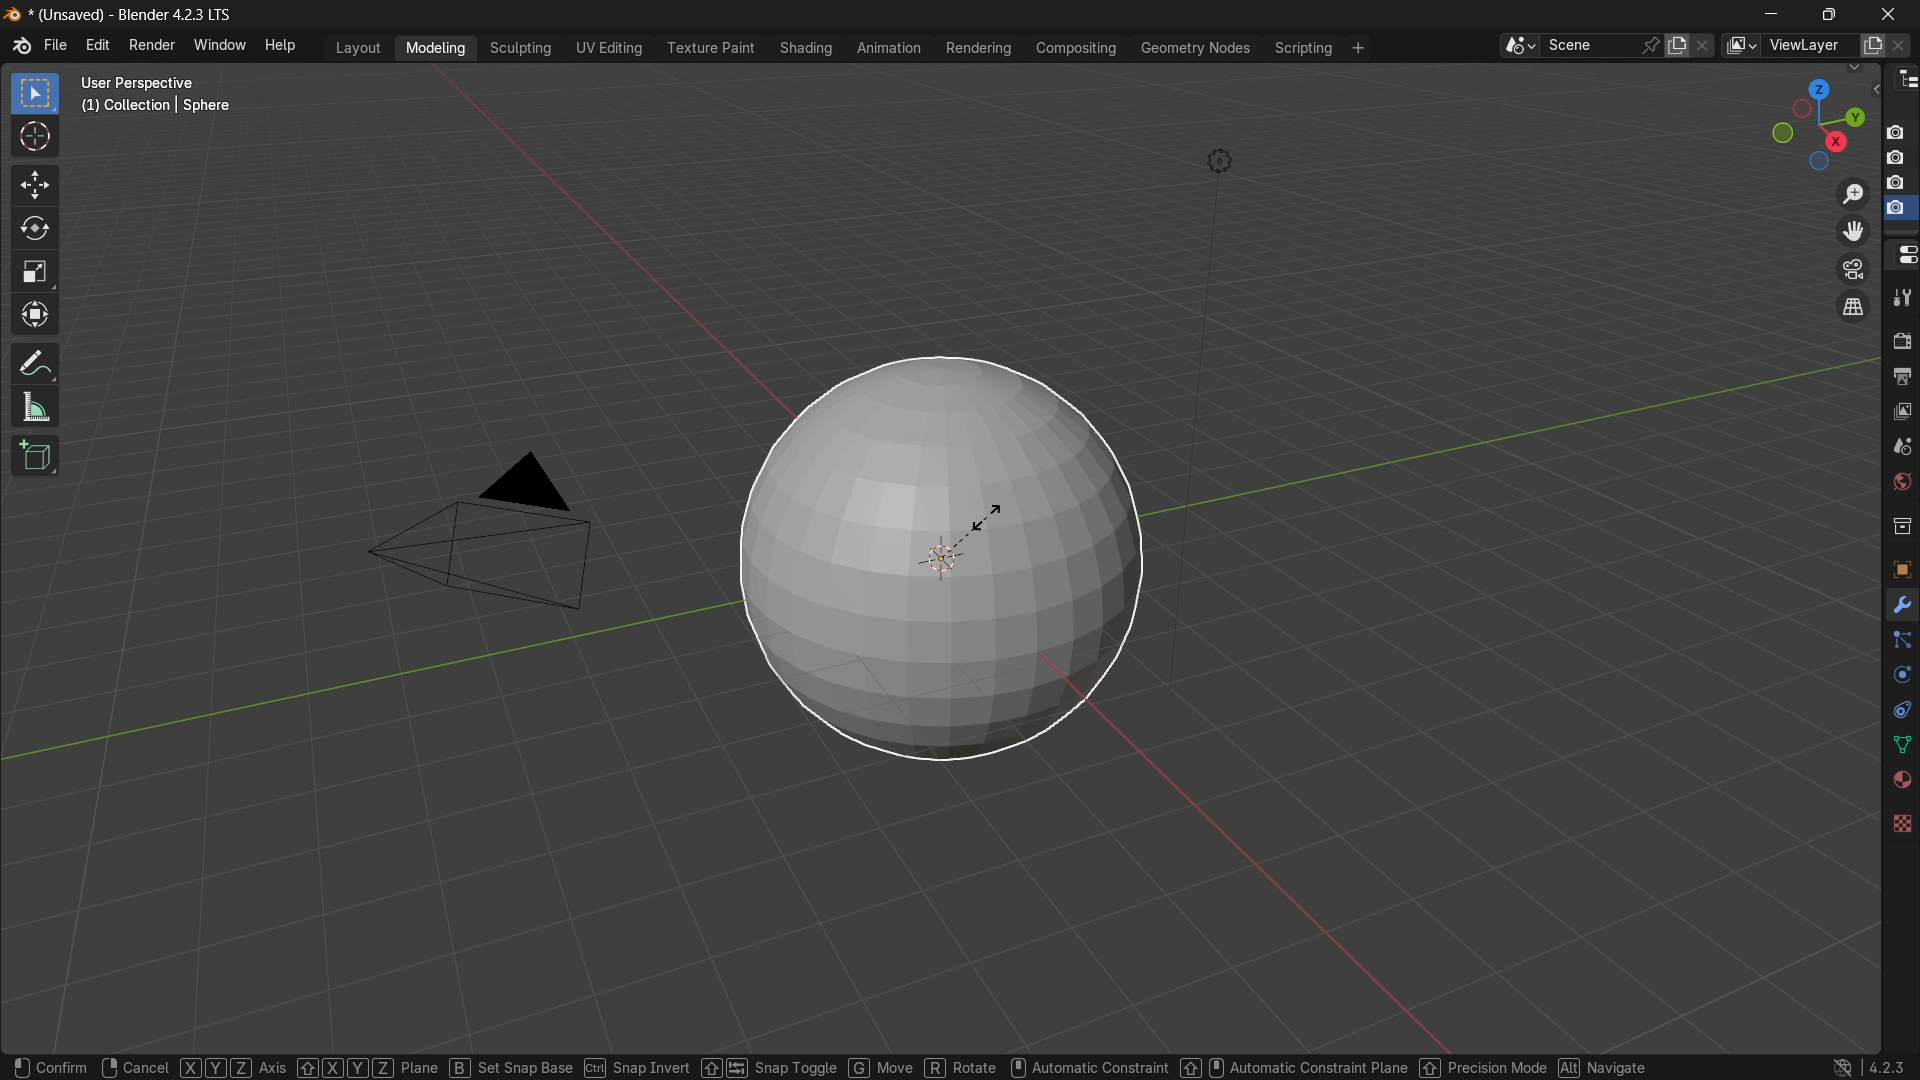  Describe the element at coordinates (1901, 780) in the screenshot. I see `material` at that location.